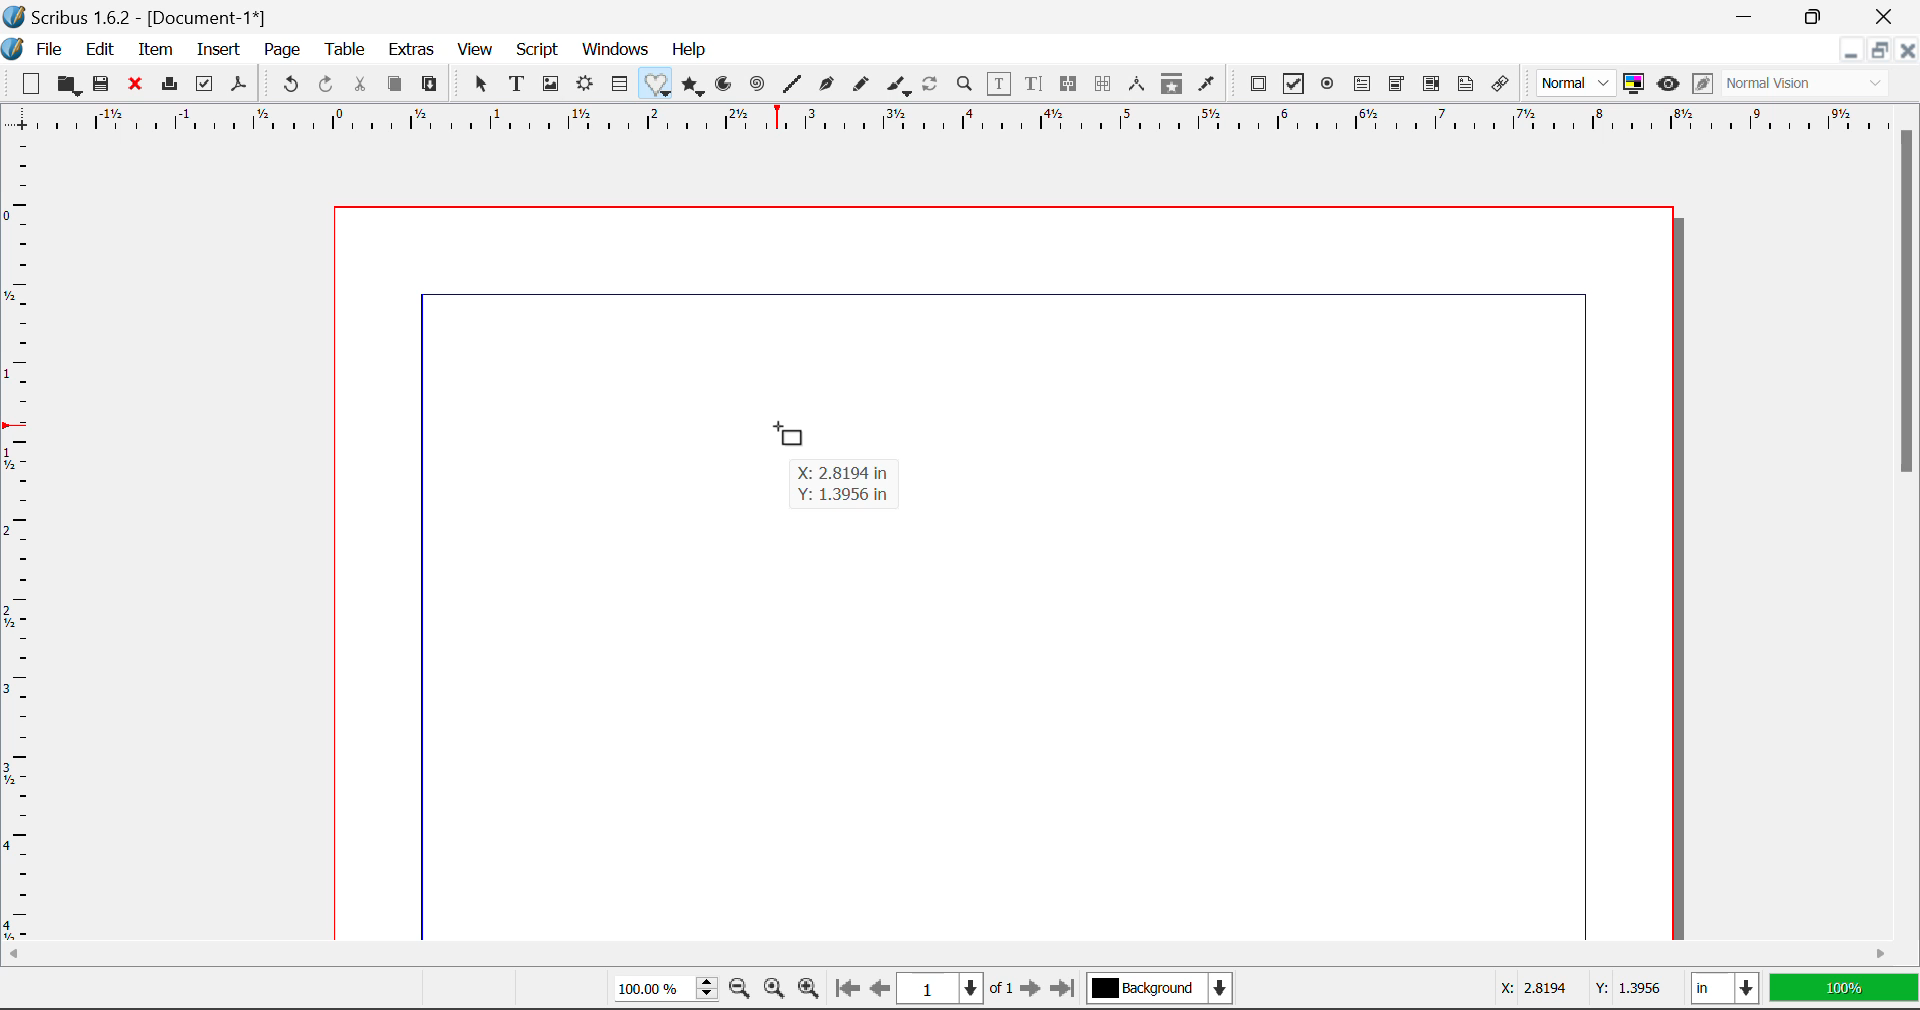 The height and width of the screenshot is (1010, 1920). I want to click on Print, so click(173, 85).